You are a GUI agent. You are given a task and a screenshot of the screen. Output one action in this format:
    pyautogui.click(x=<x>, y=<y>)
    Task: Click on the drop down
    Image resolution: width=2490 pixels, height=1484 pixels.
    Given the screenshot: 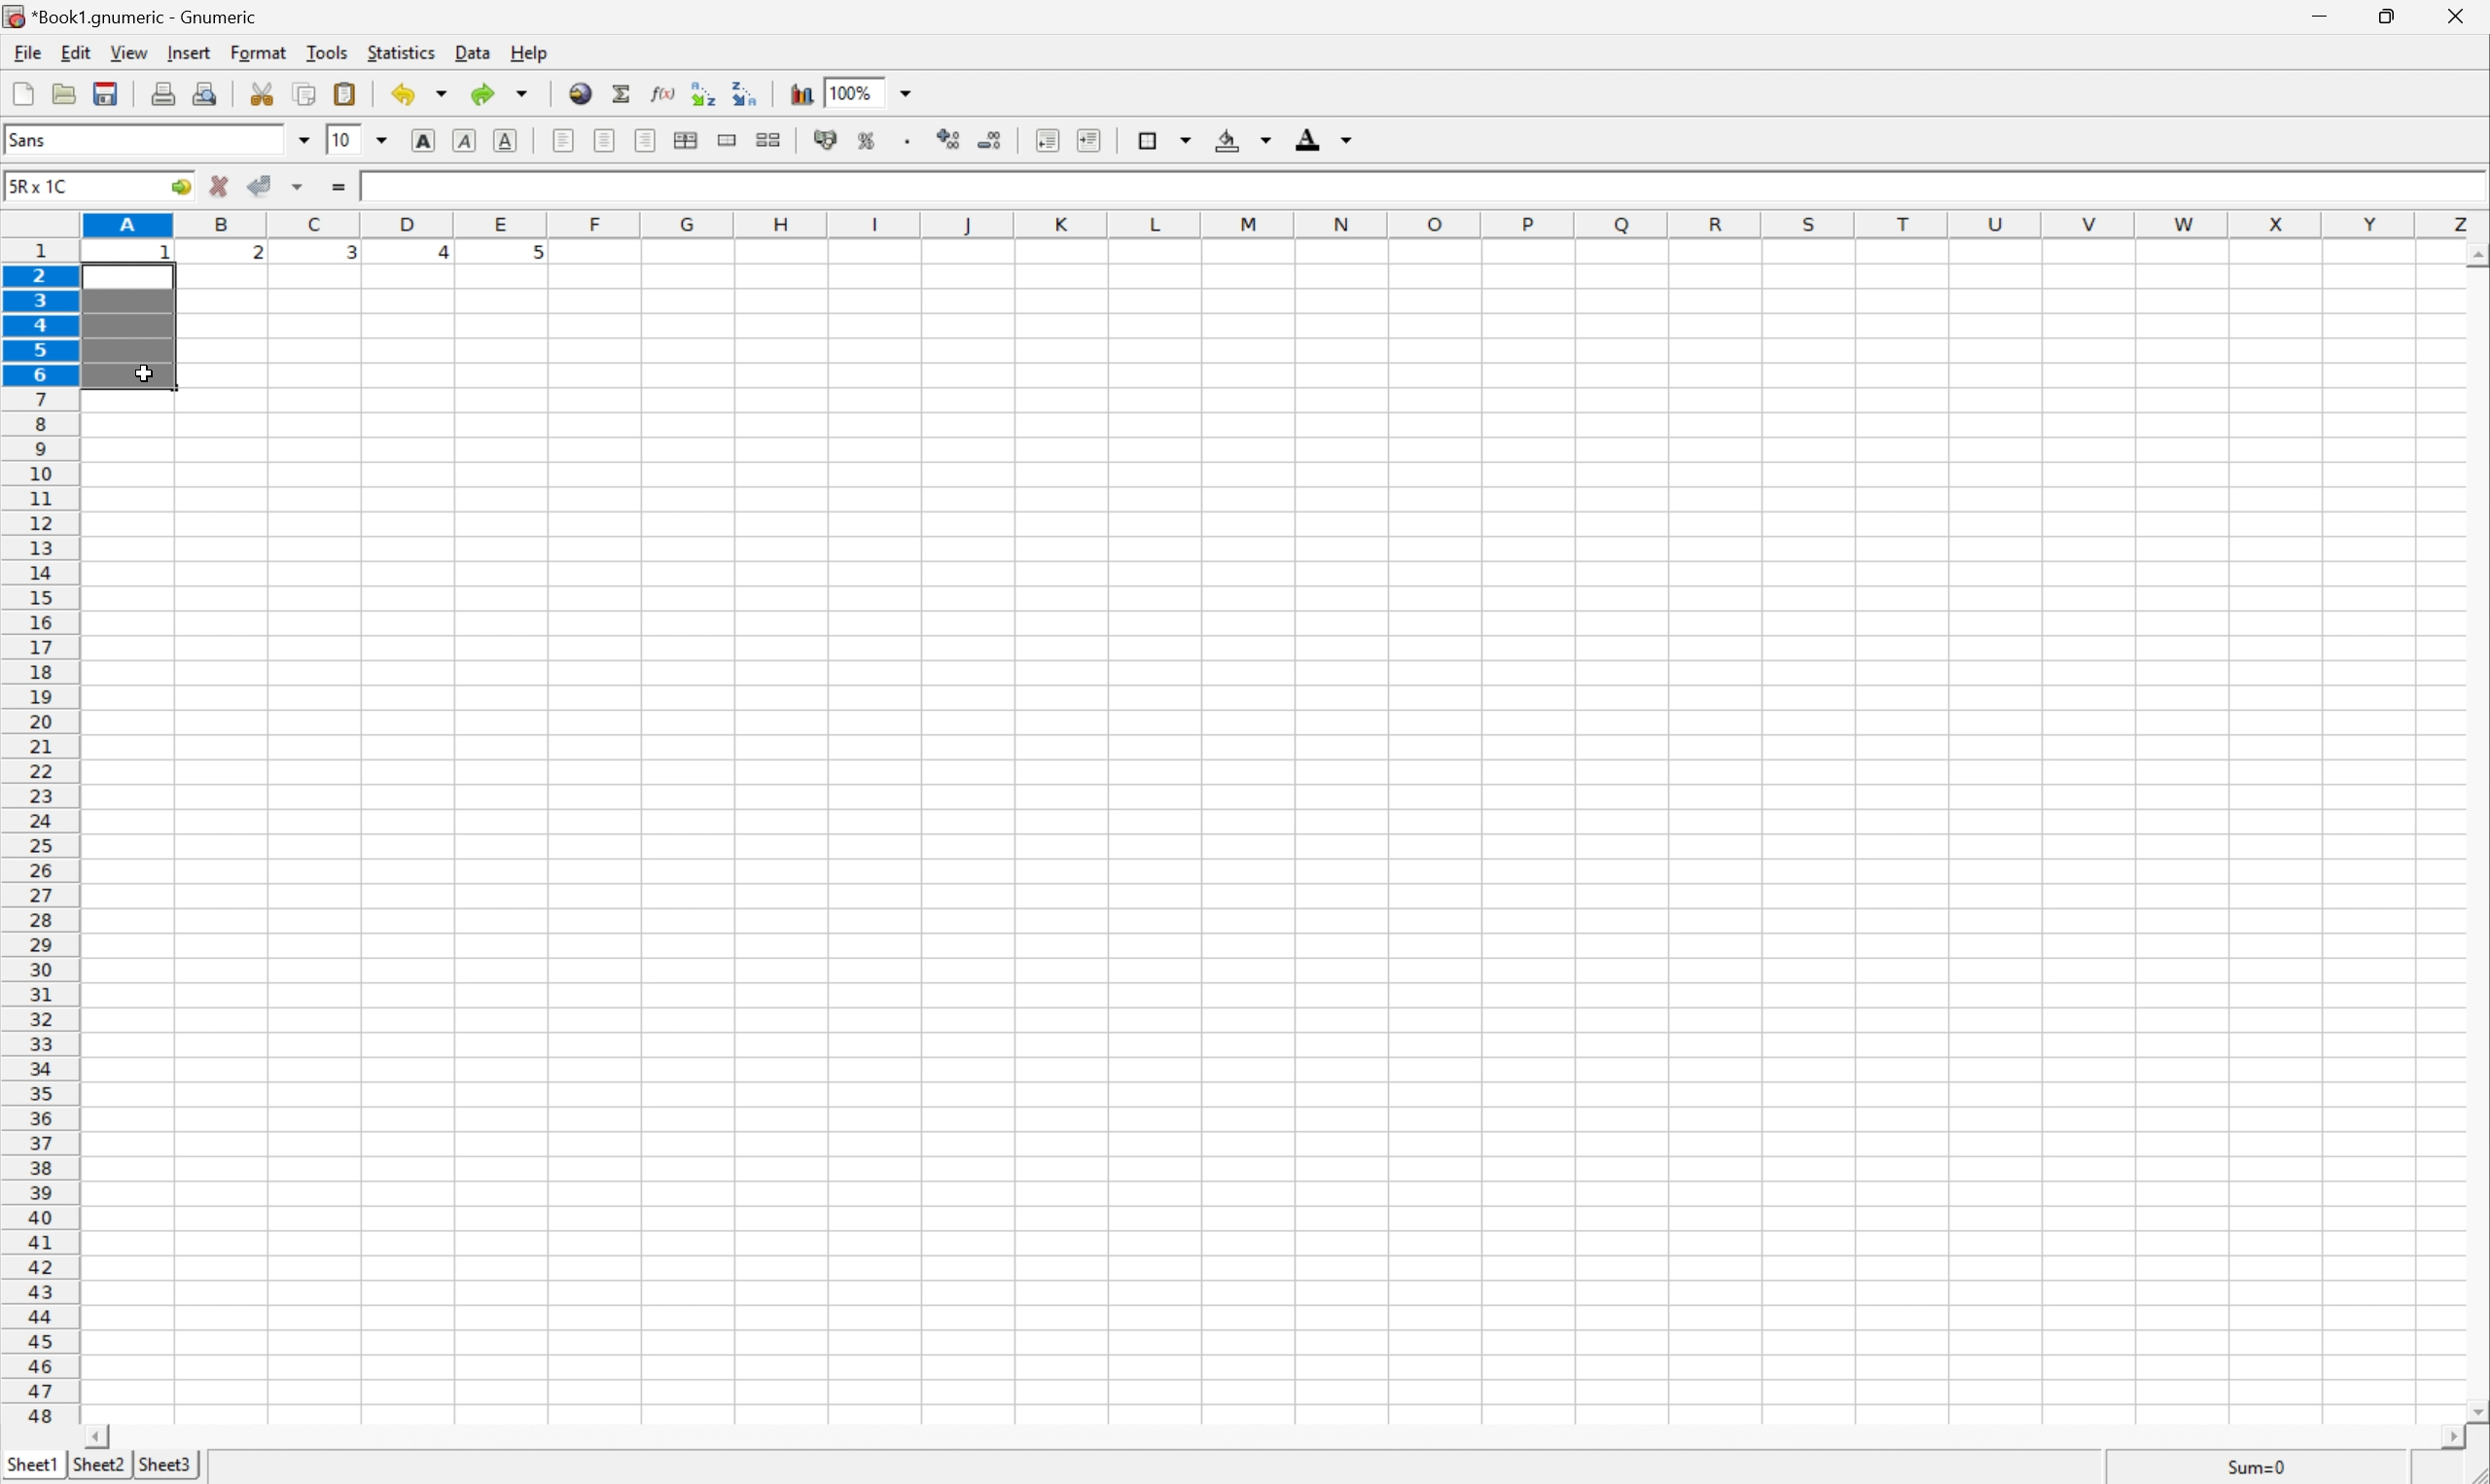 What is the action you would take?
    pyautogui.click(x=304, y=143)
    